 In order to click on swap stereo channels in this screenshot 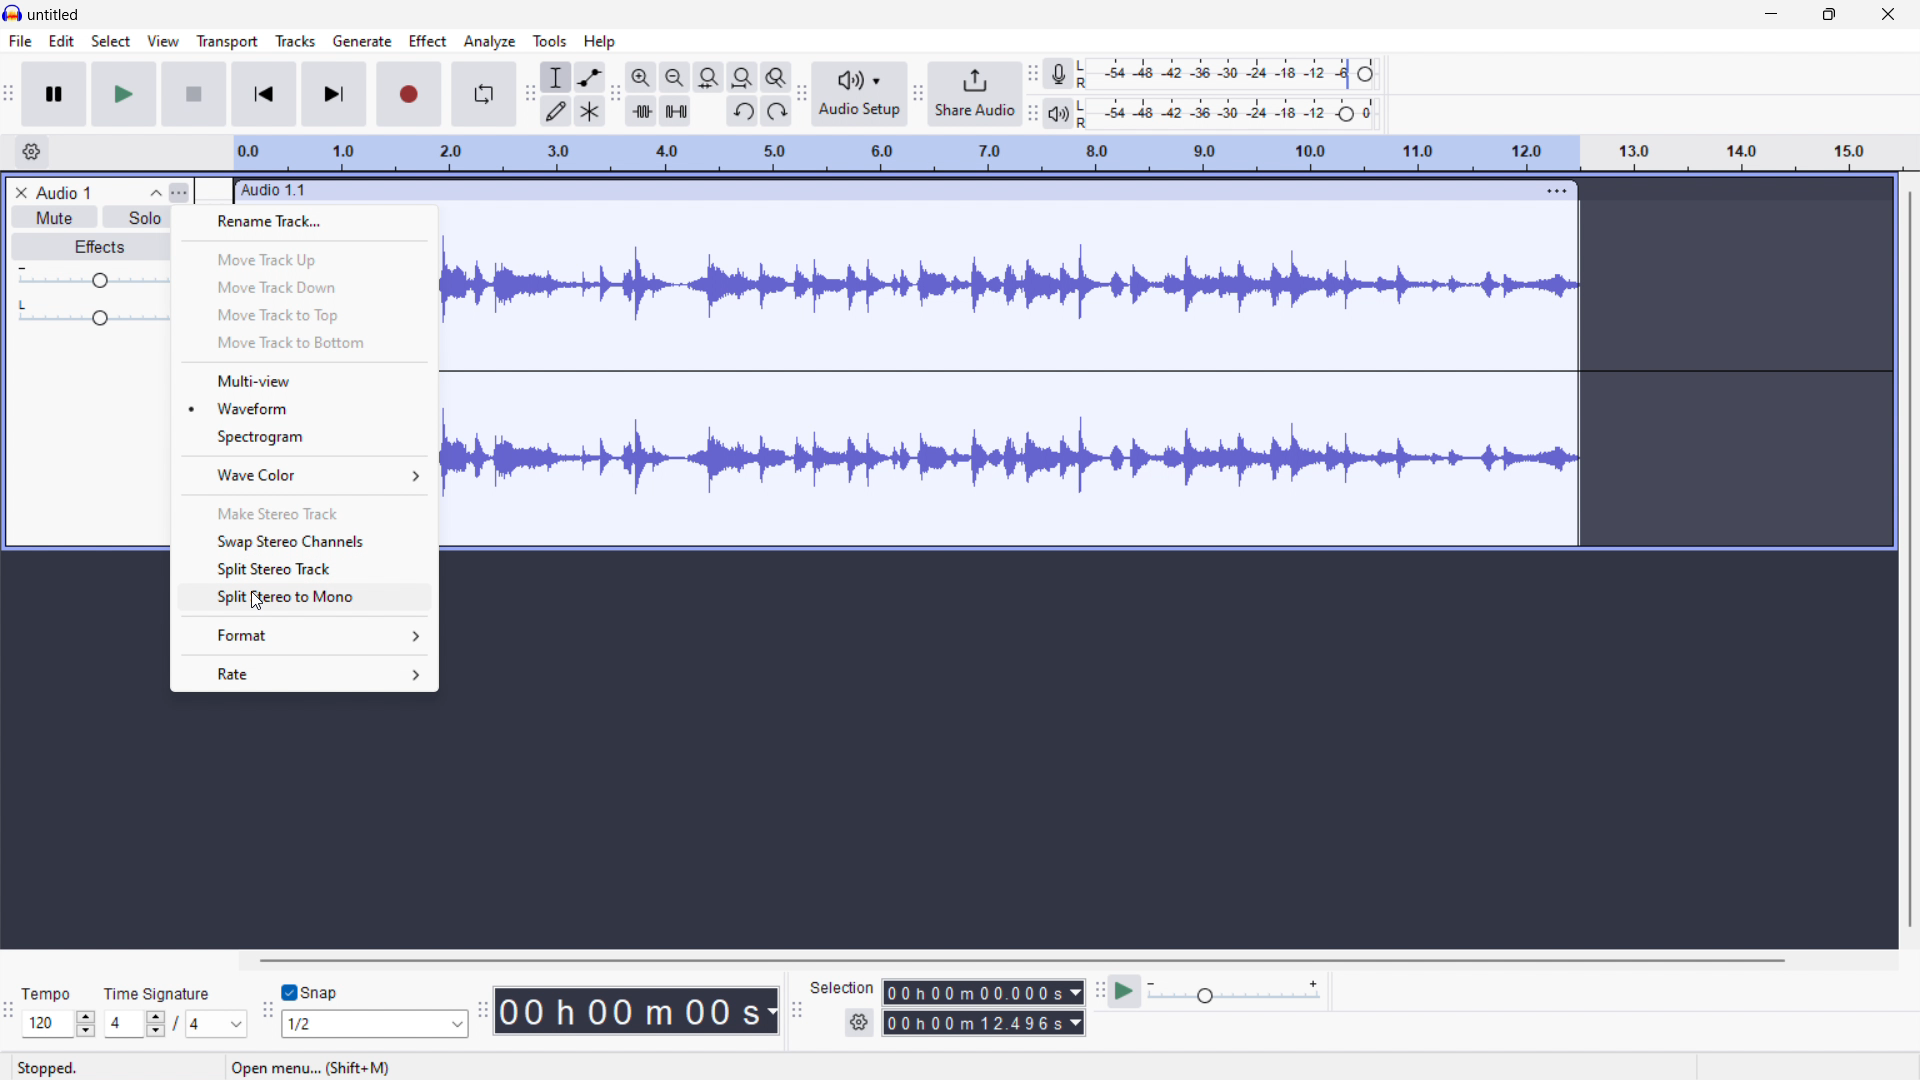, I will do `click(303, 541)`.